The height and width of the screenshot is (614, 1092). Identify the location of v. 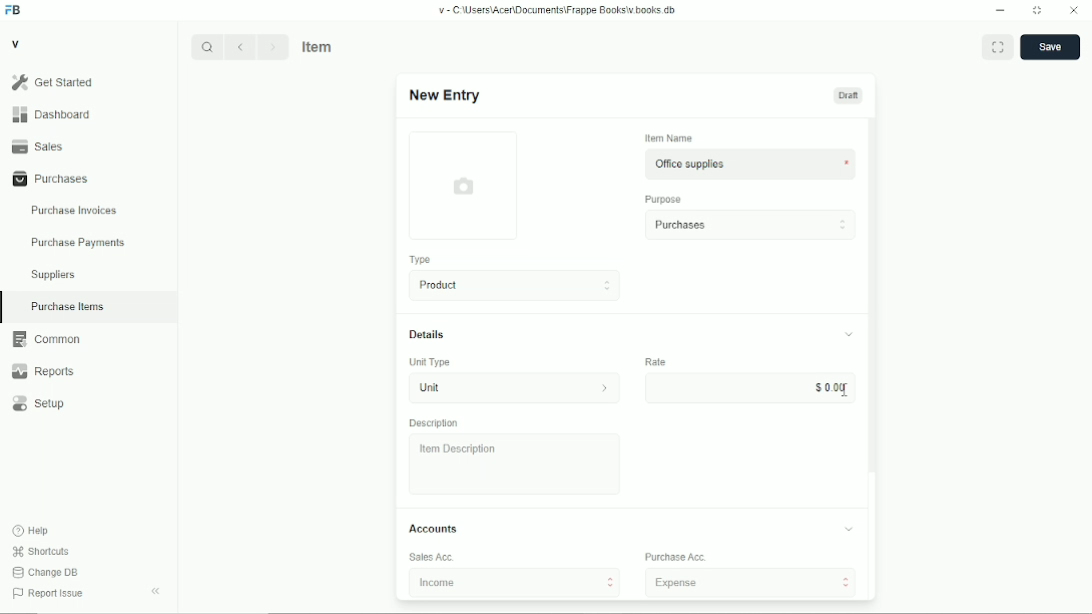
(17, 43).